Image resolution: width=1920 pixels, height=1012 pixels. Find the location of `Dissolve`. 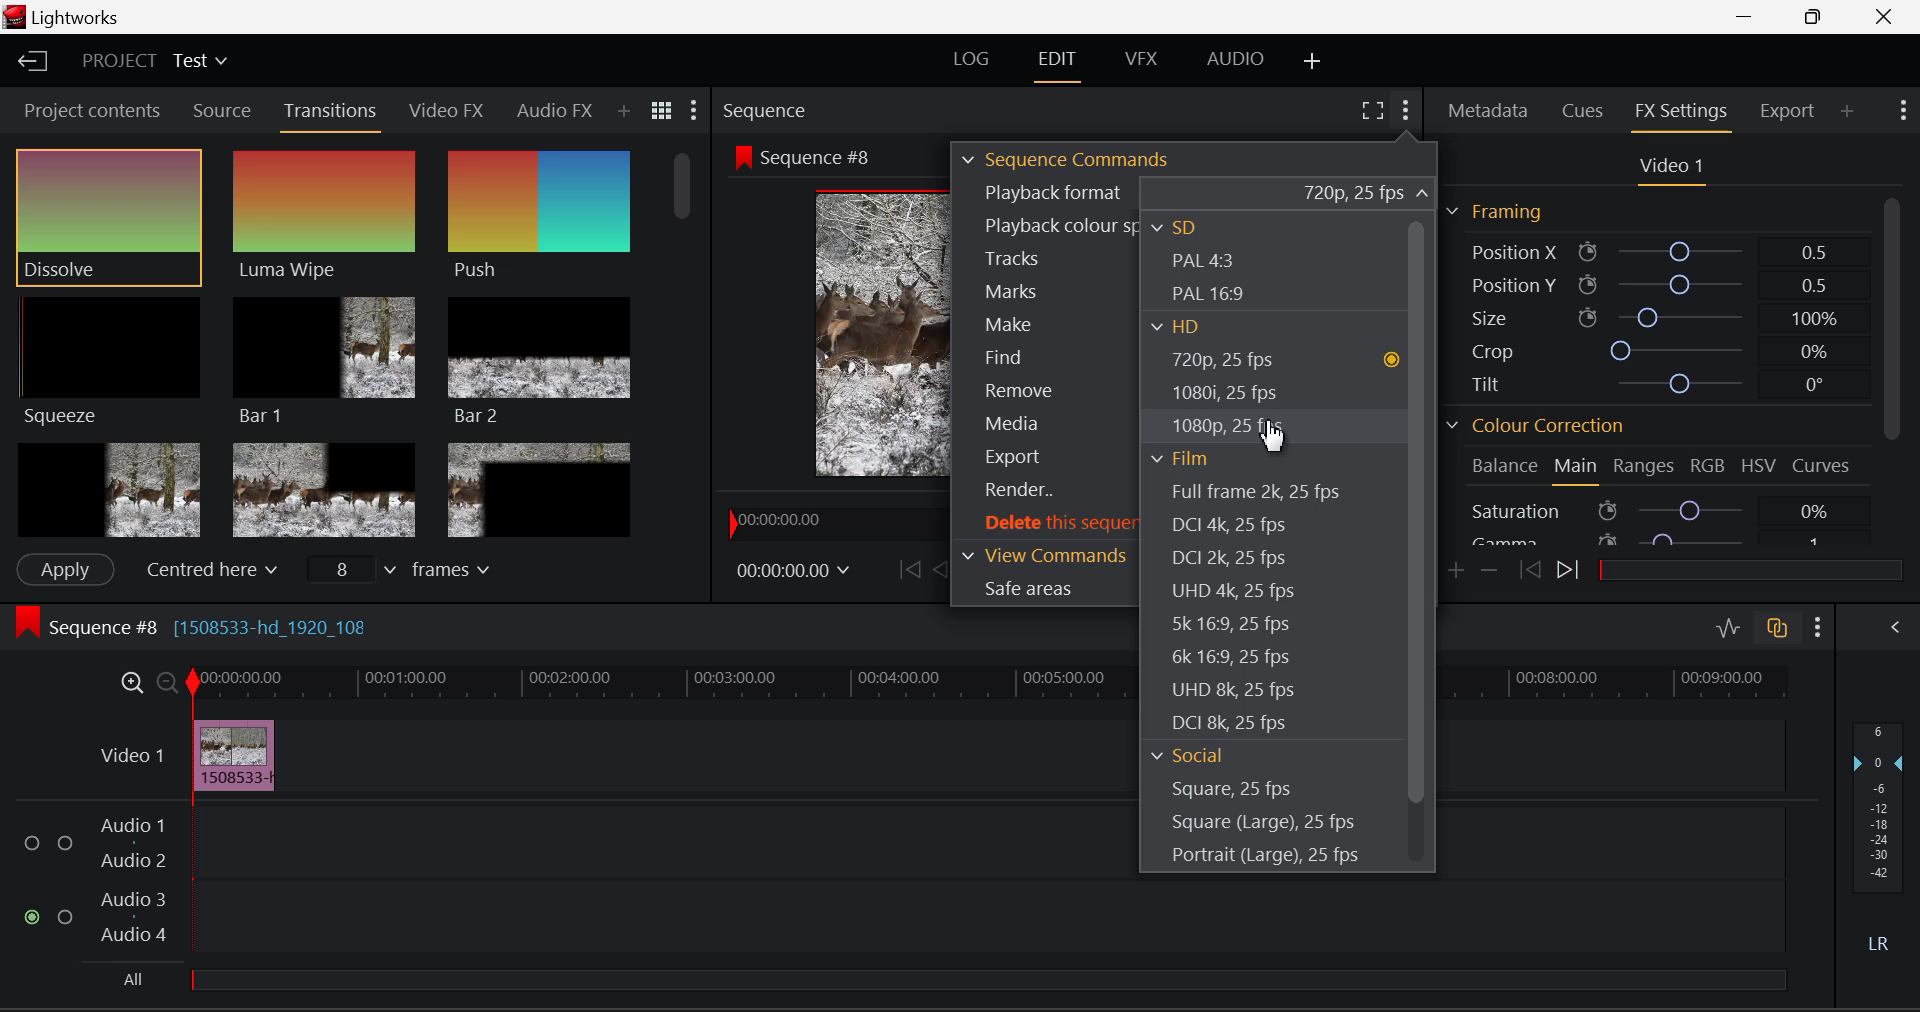

Dissolve is located at coordinates (108, 216).